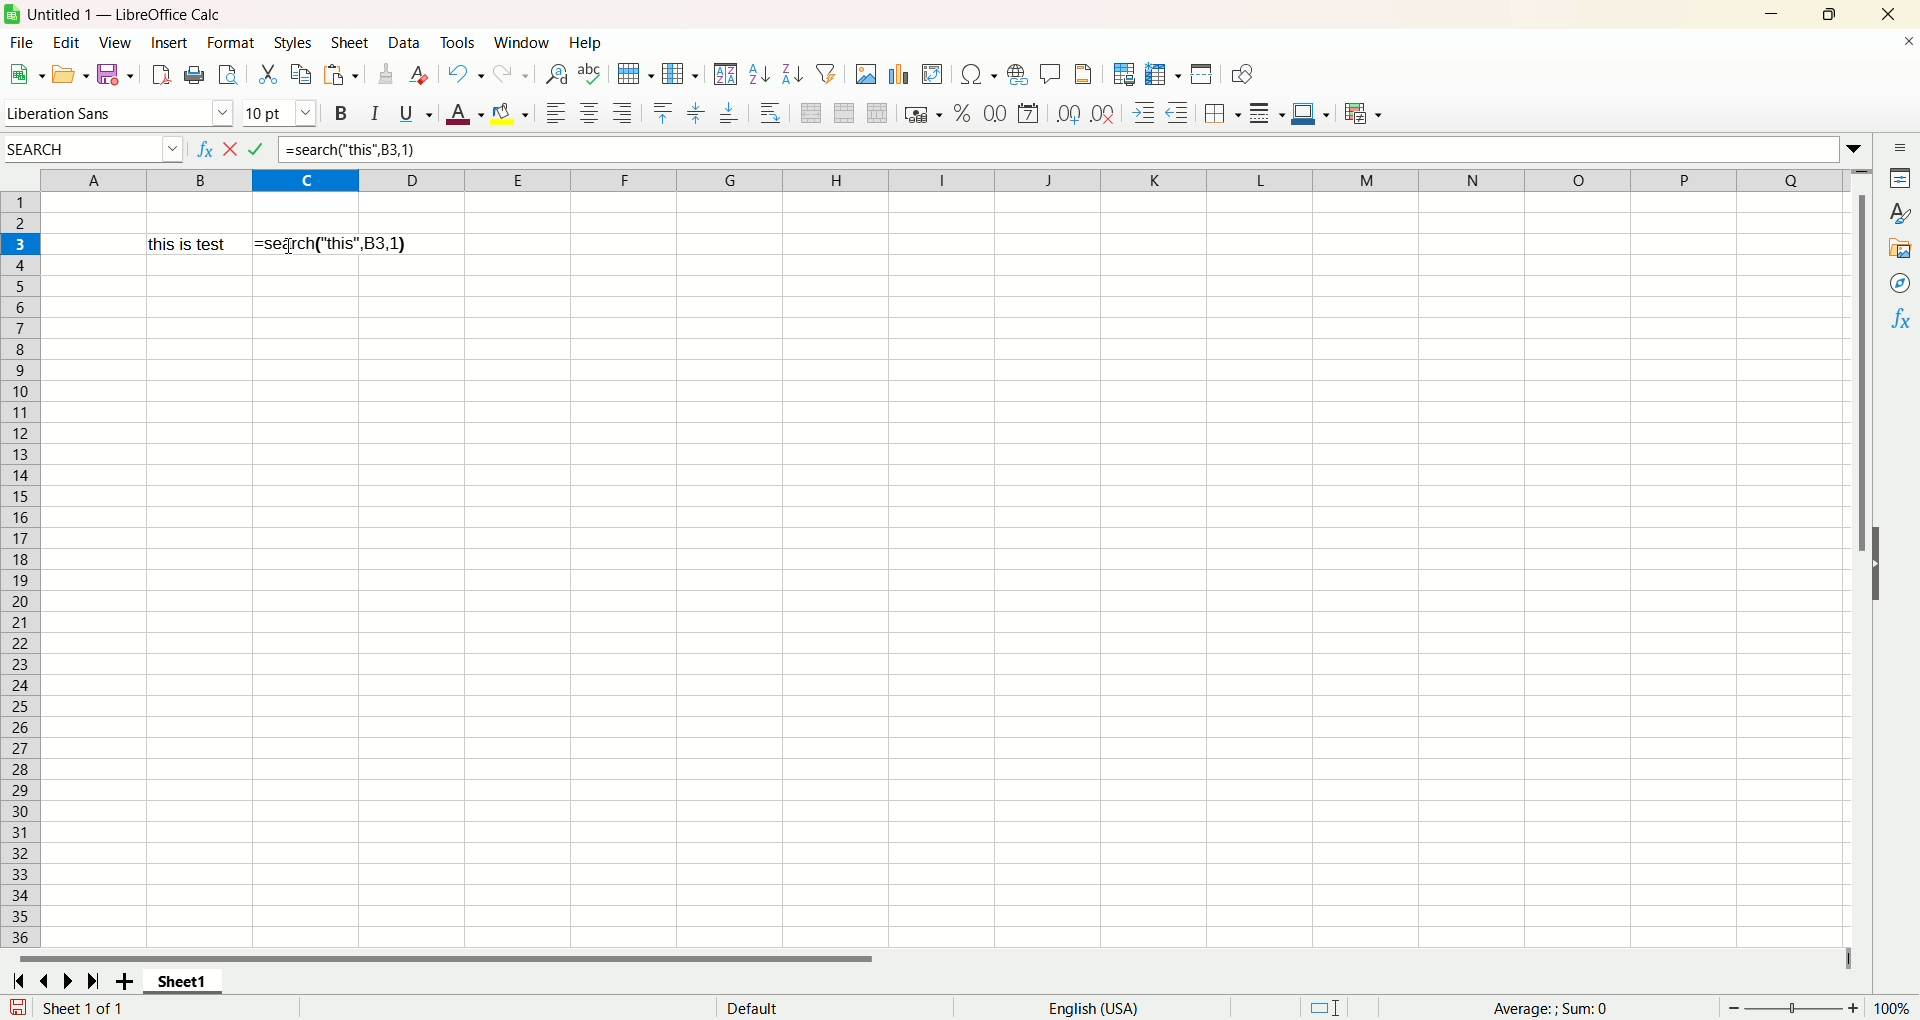  What do you see at coordinates (1327, 1006) in the screenshot?
I see `standard selection` at bounding box center [1327, 1006].